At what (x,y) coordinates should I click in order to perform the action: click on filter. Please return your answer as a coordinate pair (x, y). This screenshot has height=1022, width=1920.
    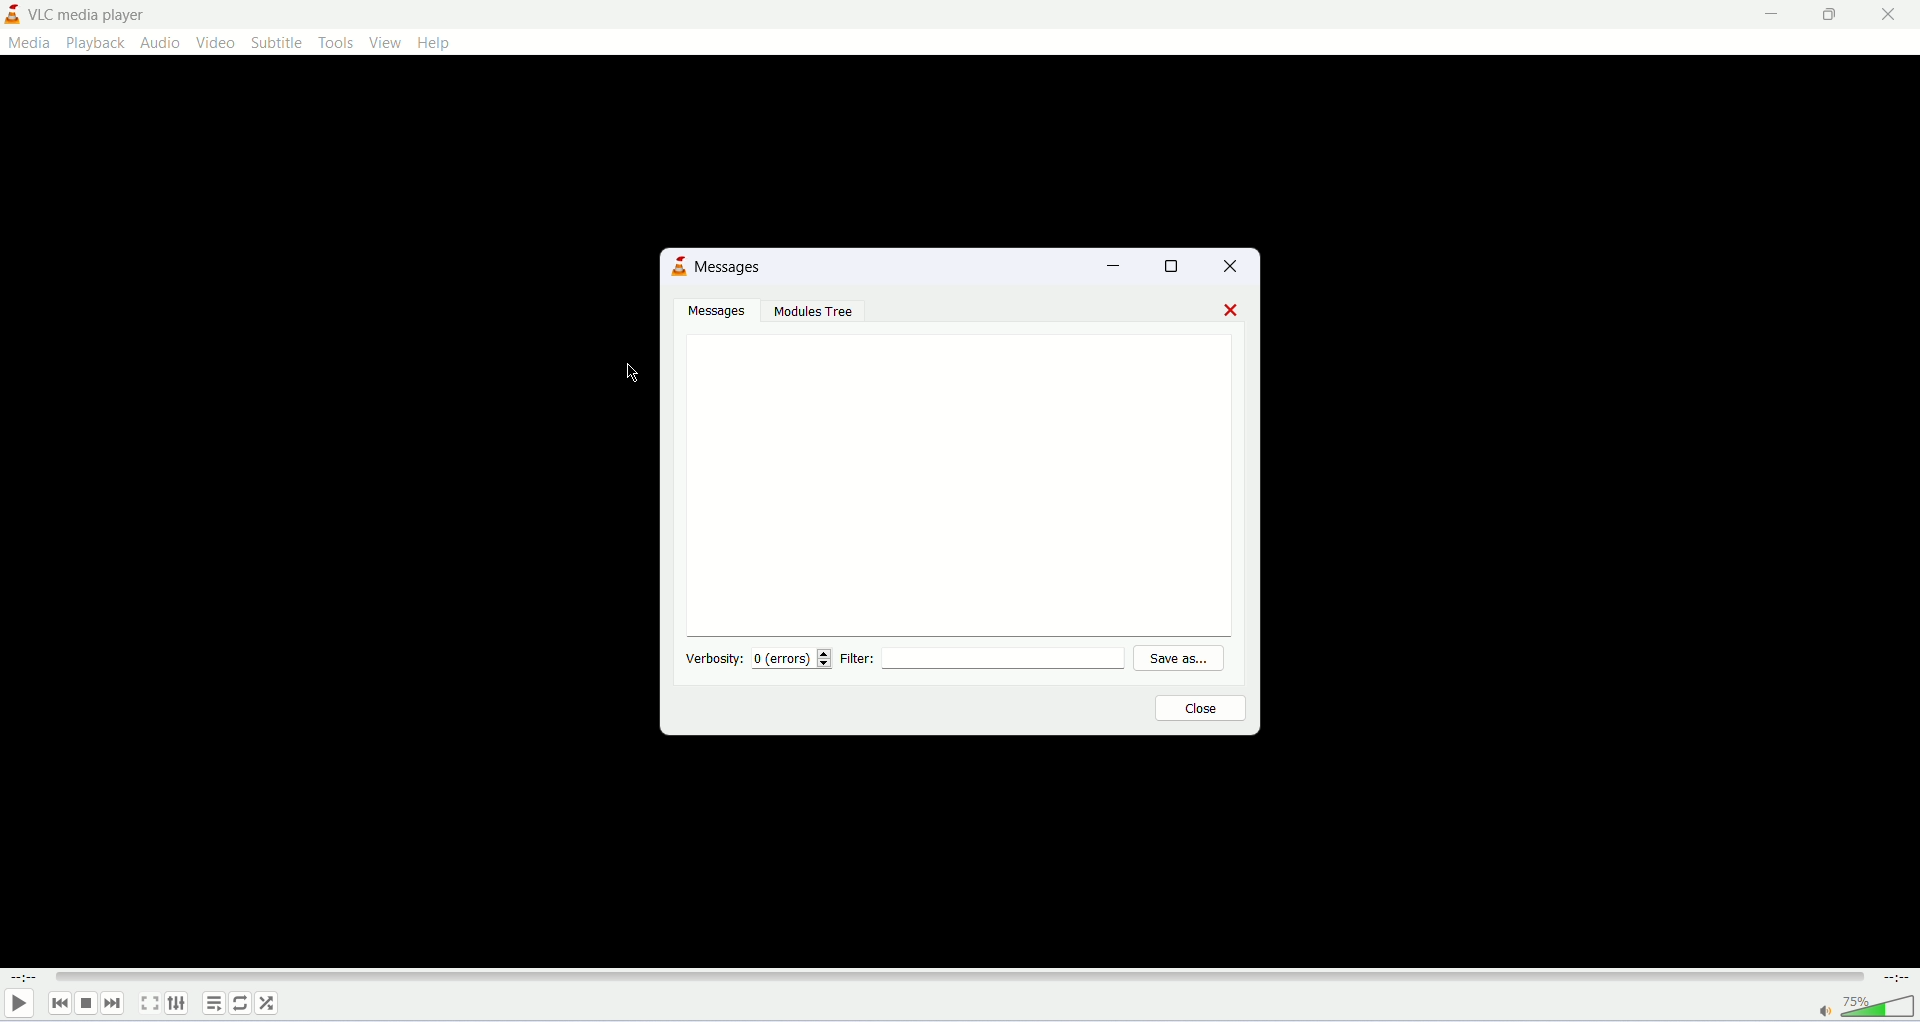
    Looking at the image, I should click on (989, 660).